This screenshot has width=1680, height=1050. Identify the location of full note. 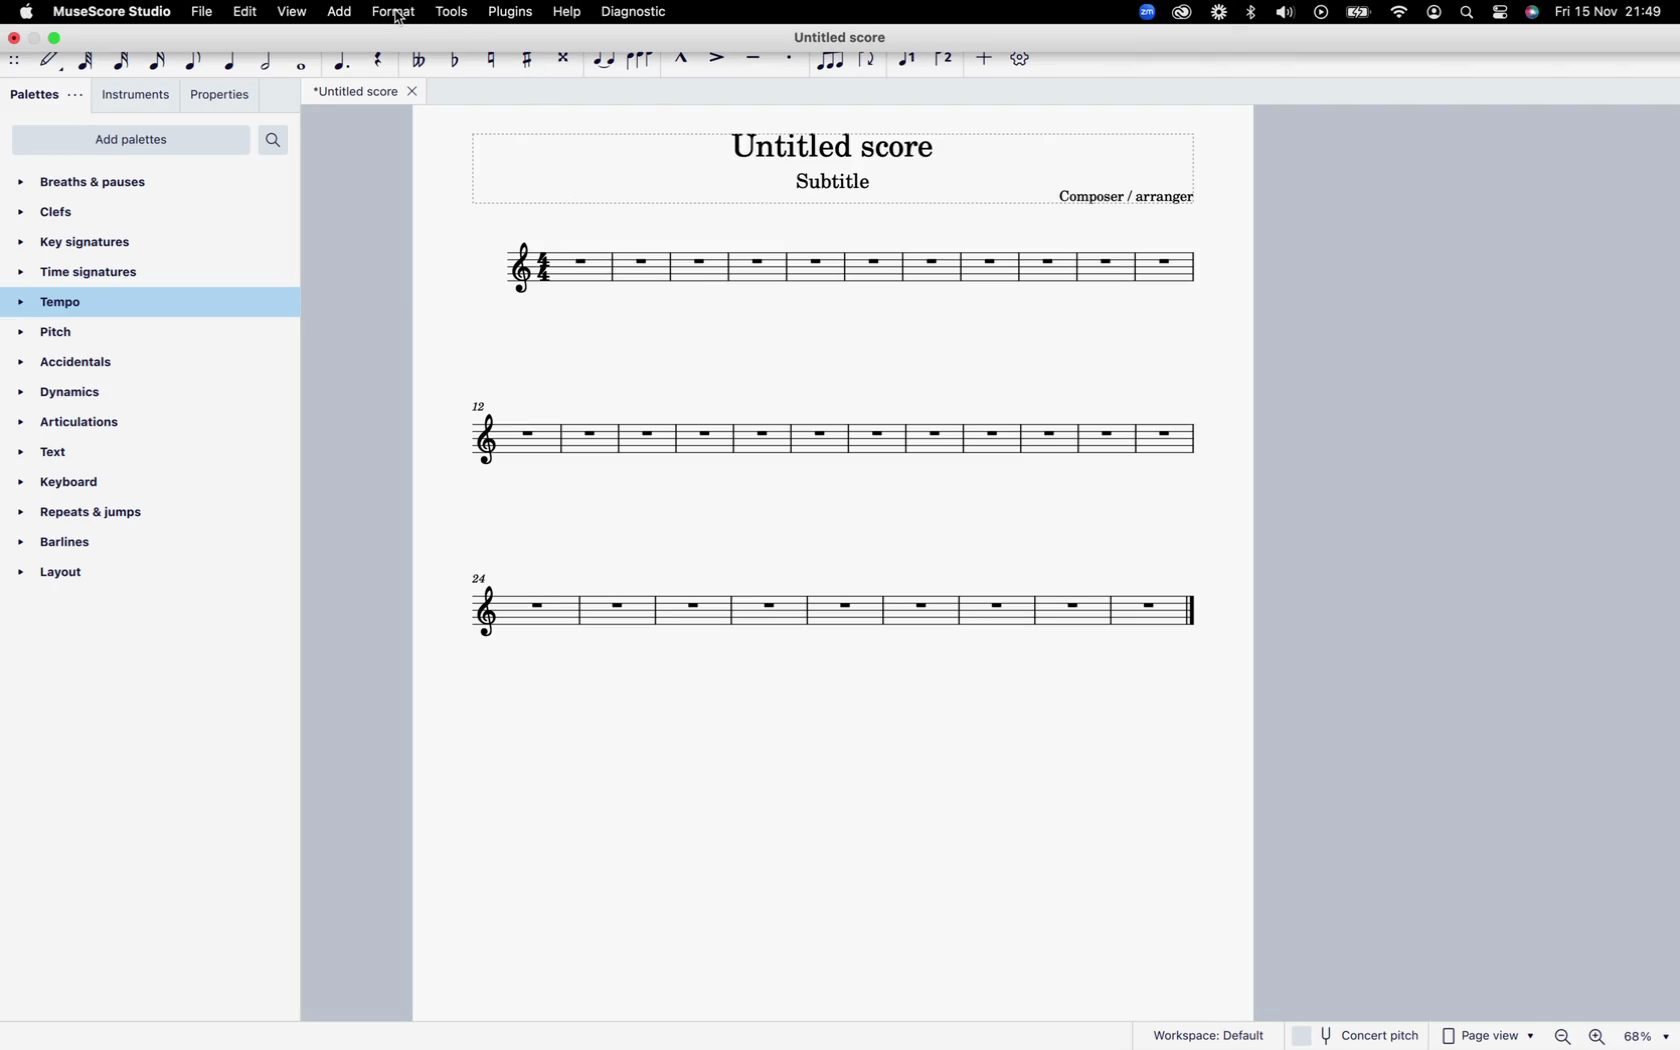
(304, 62).